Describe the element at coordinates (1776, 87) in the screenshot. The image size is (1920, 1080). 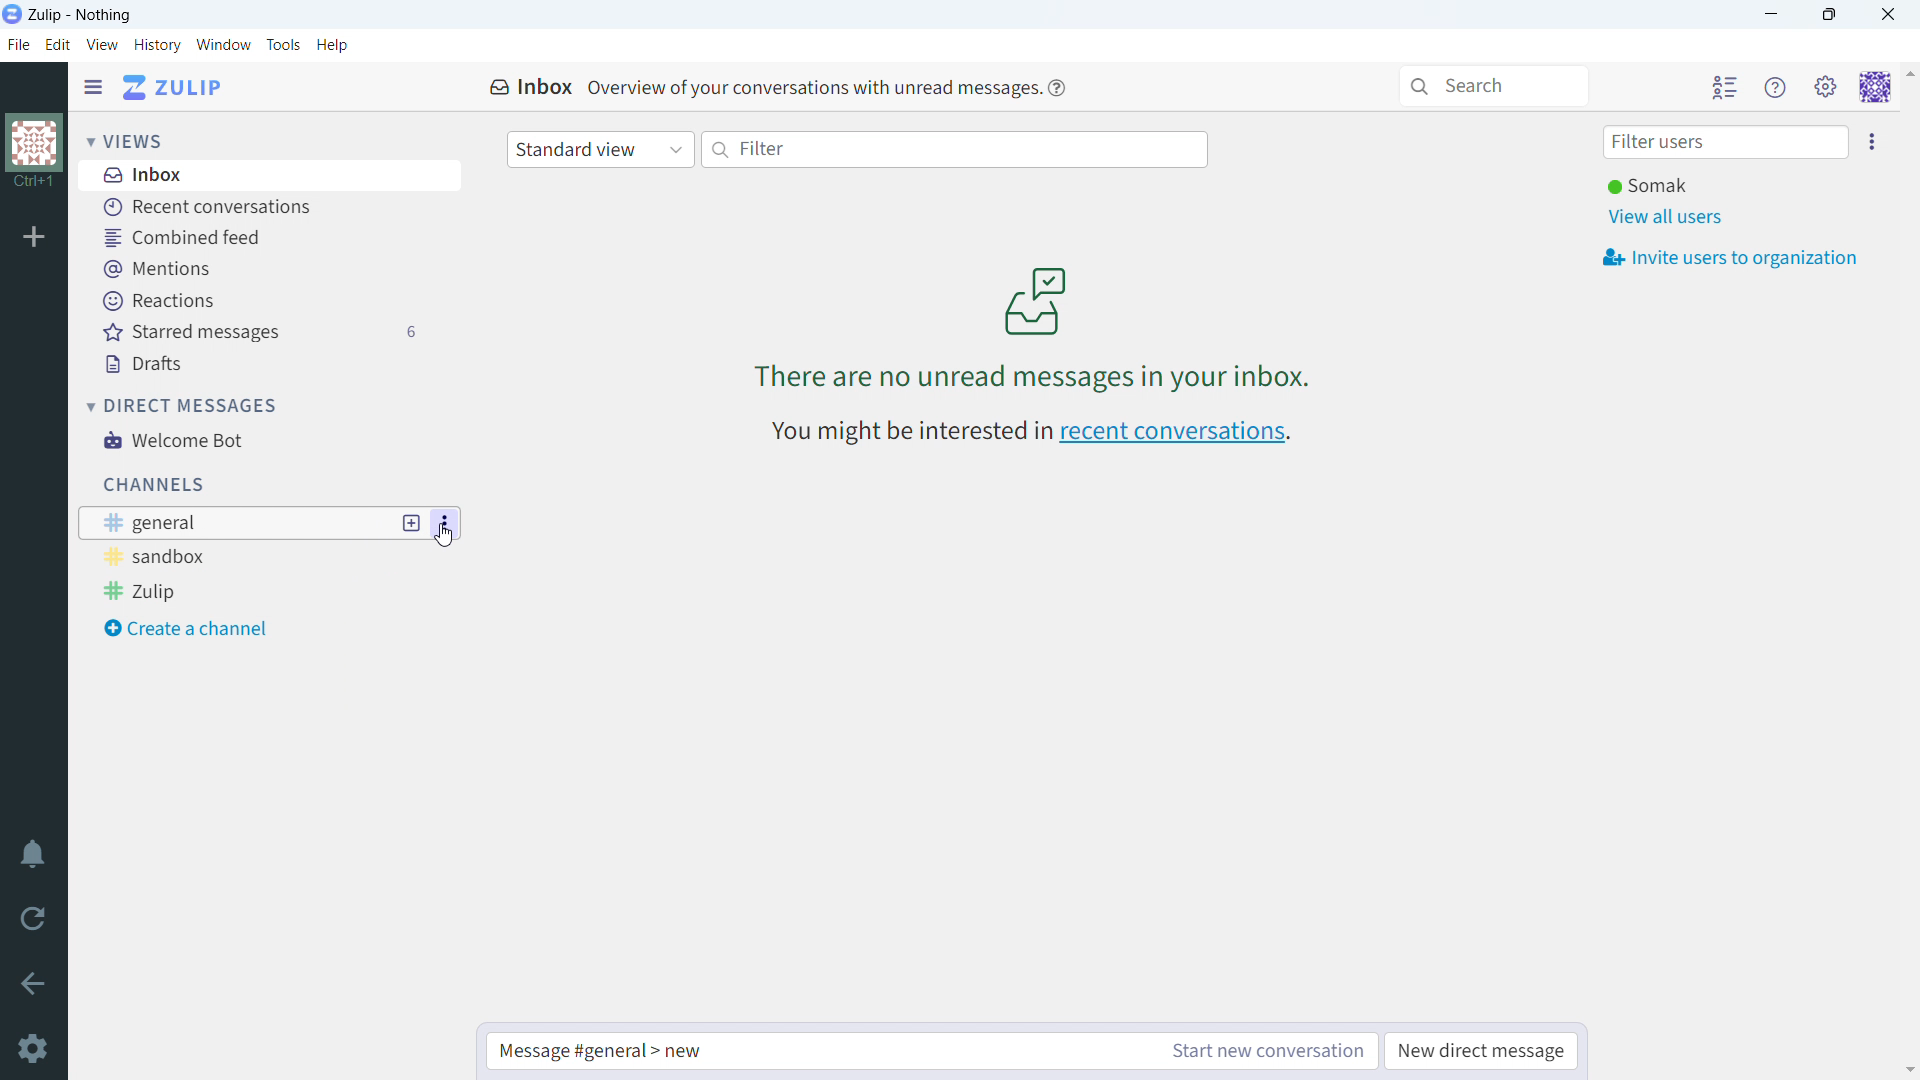
I see `helpn menu` at that location.